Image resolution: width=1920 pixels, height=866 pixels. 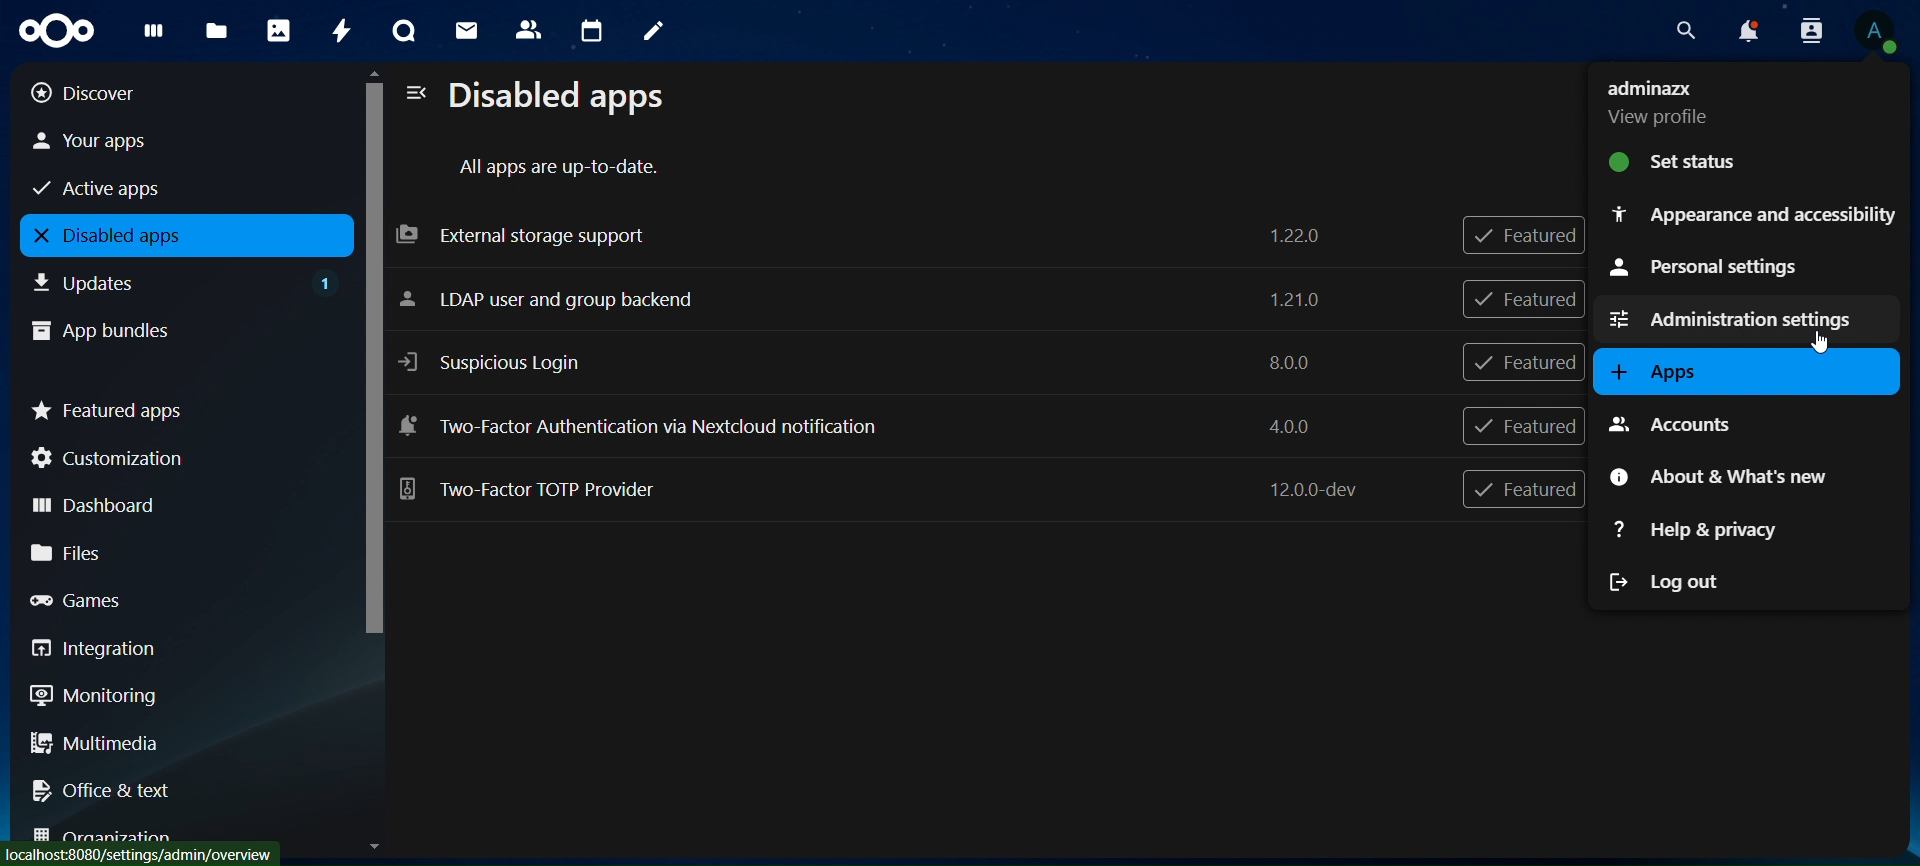 I want to click on talk, so click(x=401, y=32).